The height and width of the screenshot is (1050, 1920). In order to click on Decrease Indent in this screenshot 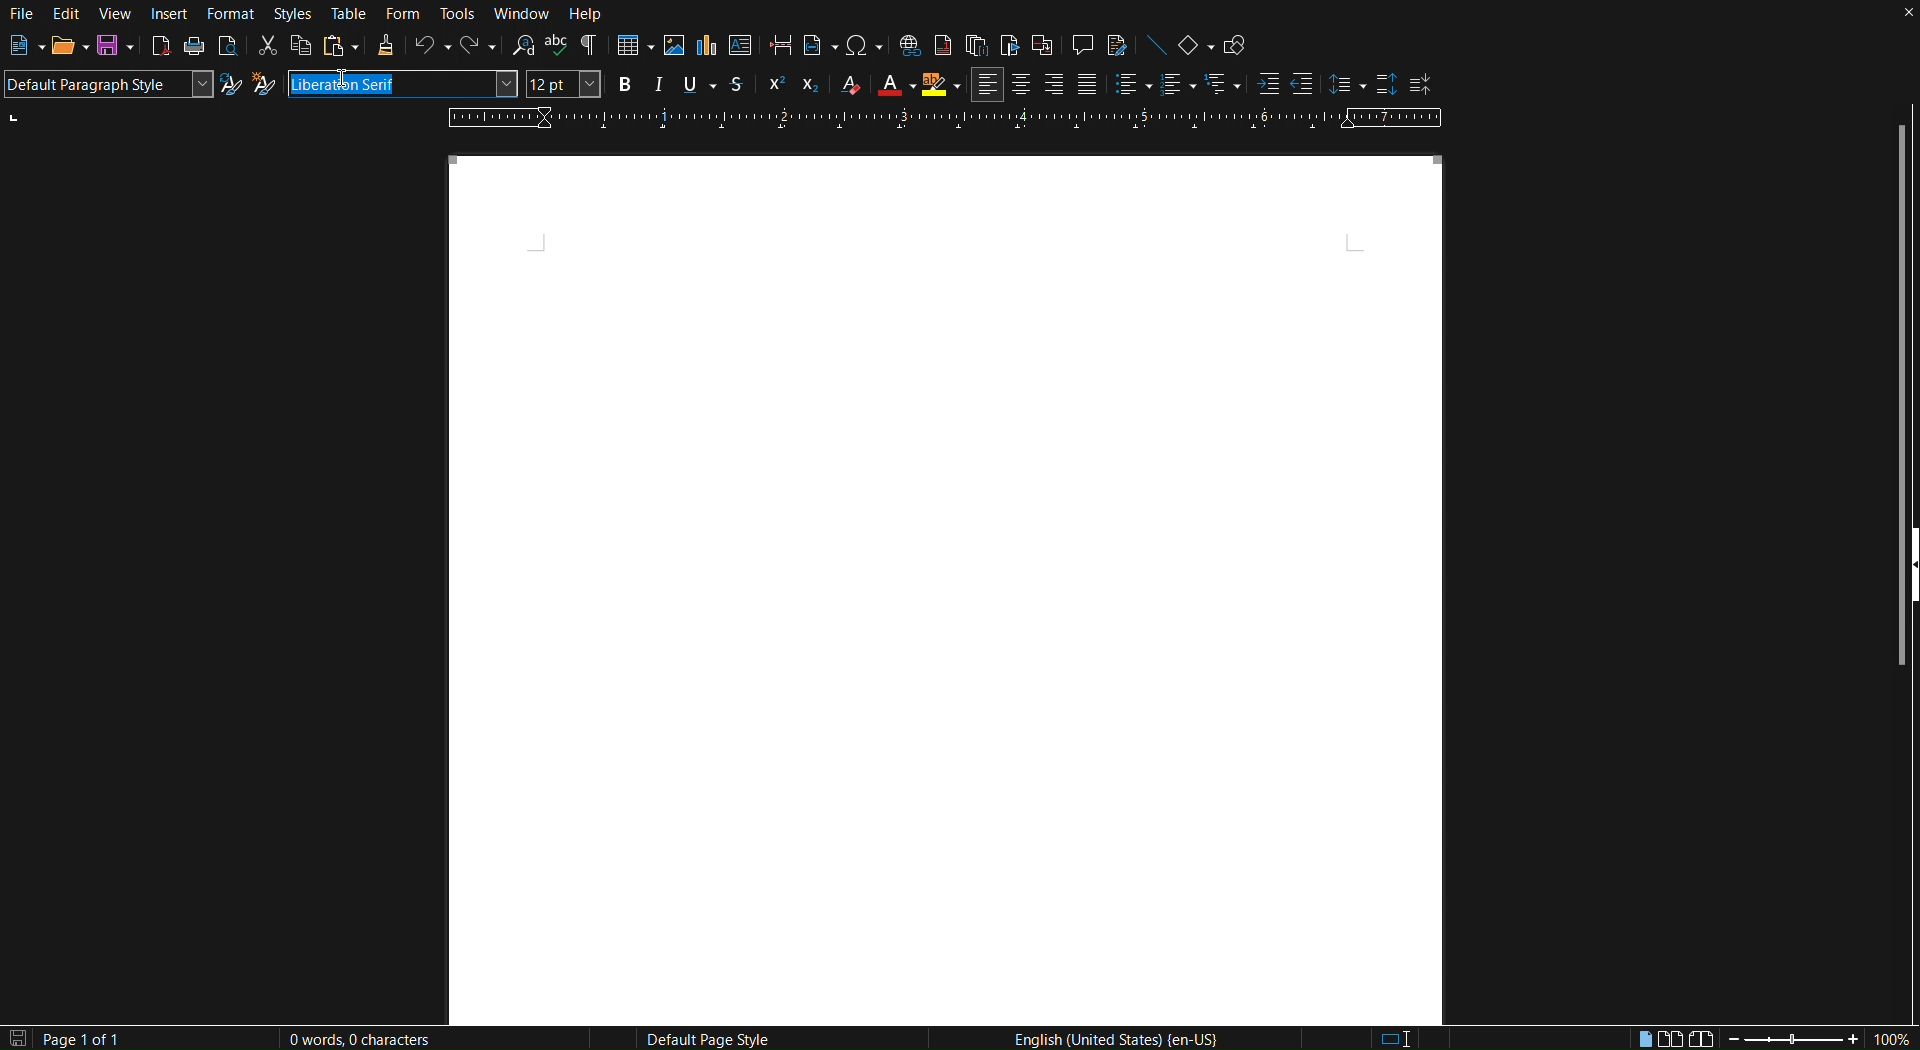, I will do `click(1304, 85)`.